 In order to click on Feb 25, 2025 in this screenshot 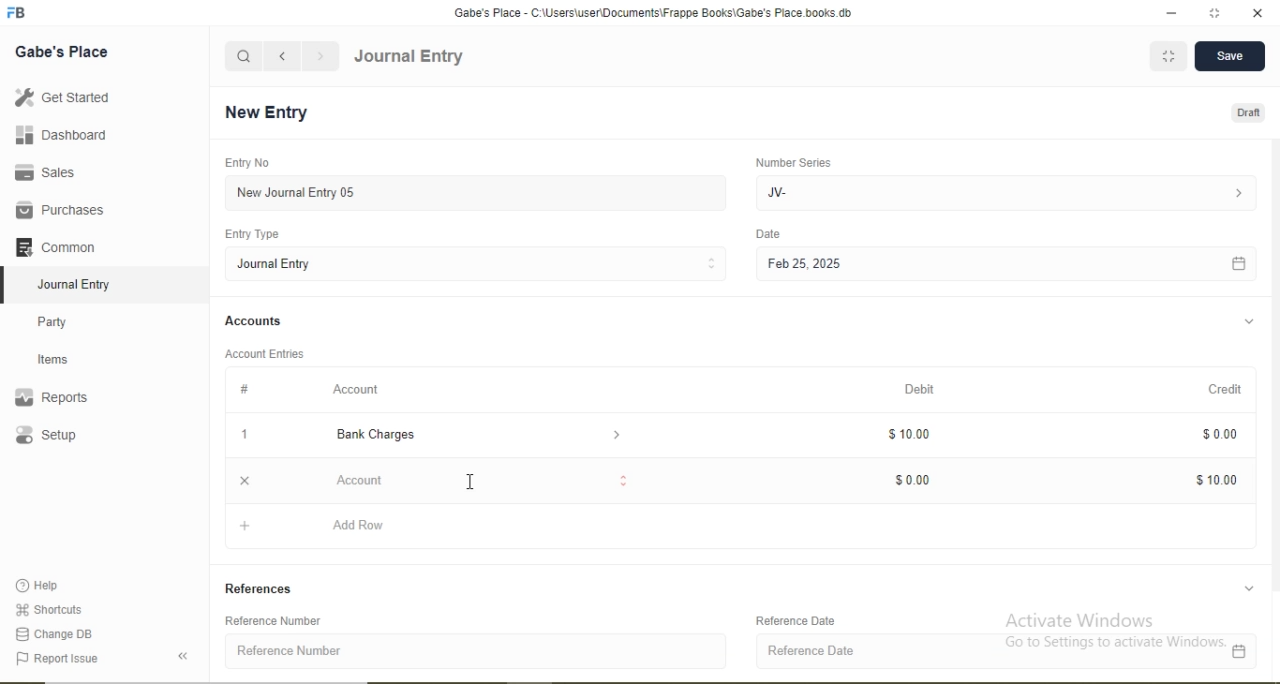, I will do `click(1005, 265)`.